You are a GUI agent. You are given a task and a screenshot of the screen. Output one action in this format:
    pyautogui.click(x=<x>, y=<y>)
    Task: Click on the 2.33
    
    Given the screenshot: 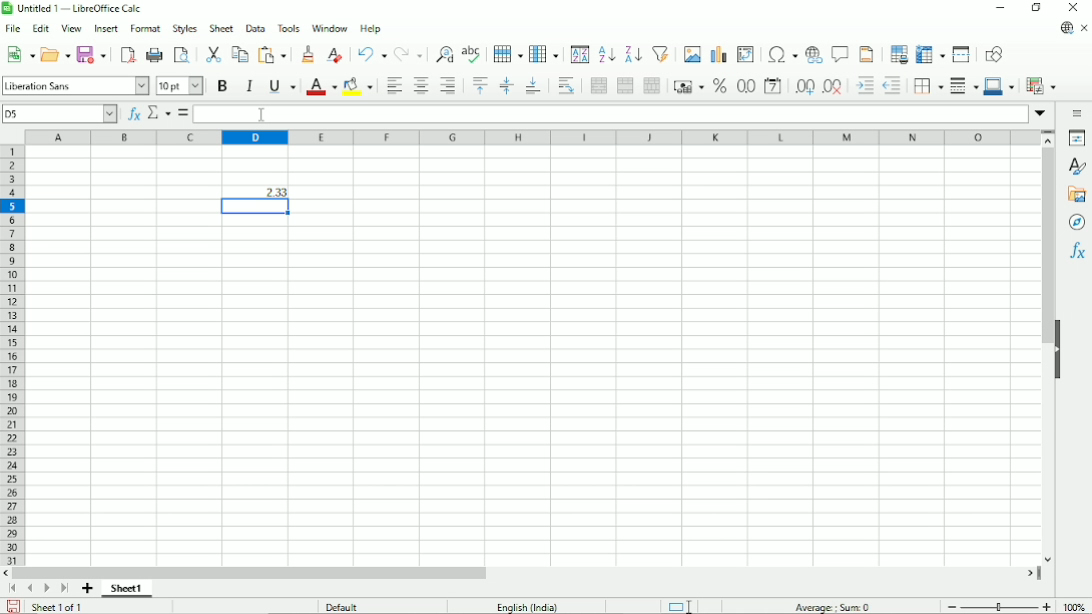 What is the action you would take?
    pyautogui.click(x=277, y=191)
    